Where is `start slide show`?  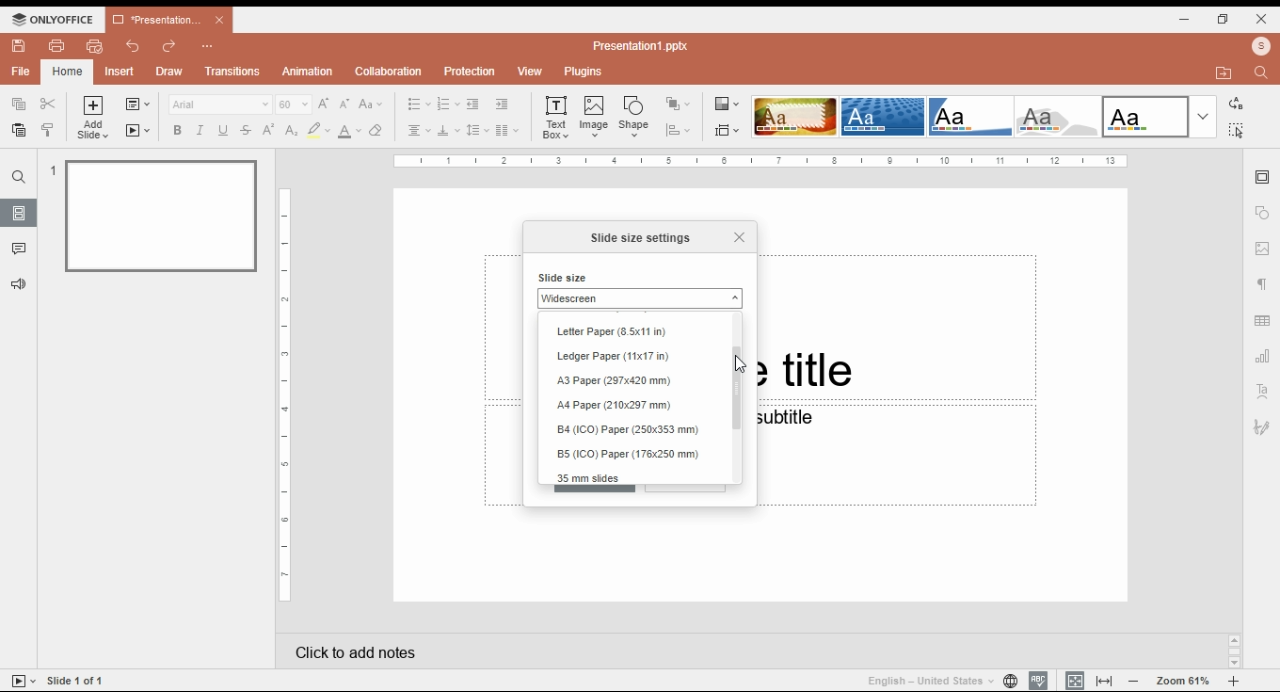
start slide show is located at coordinates (24, 681).